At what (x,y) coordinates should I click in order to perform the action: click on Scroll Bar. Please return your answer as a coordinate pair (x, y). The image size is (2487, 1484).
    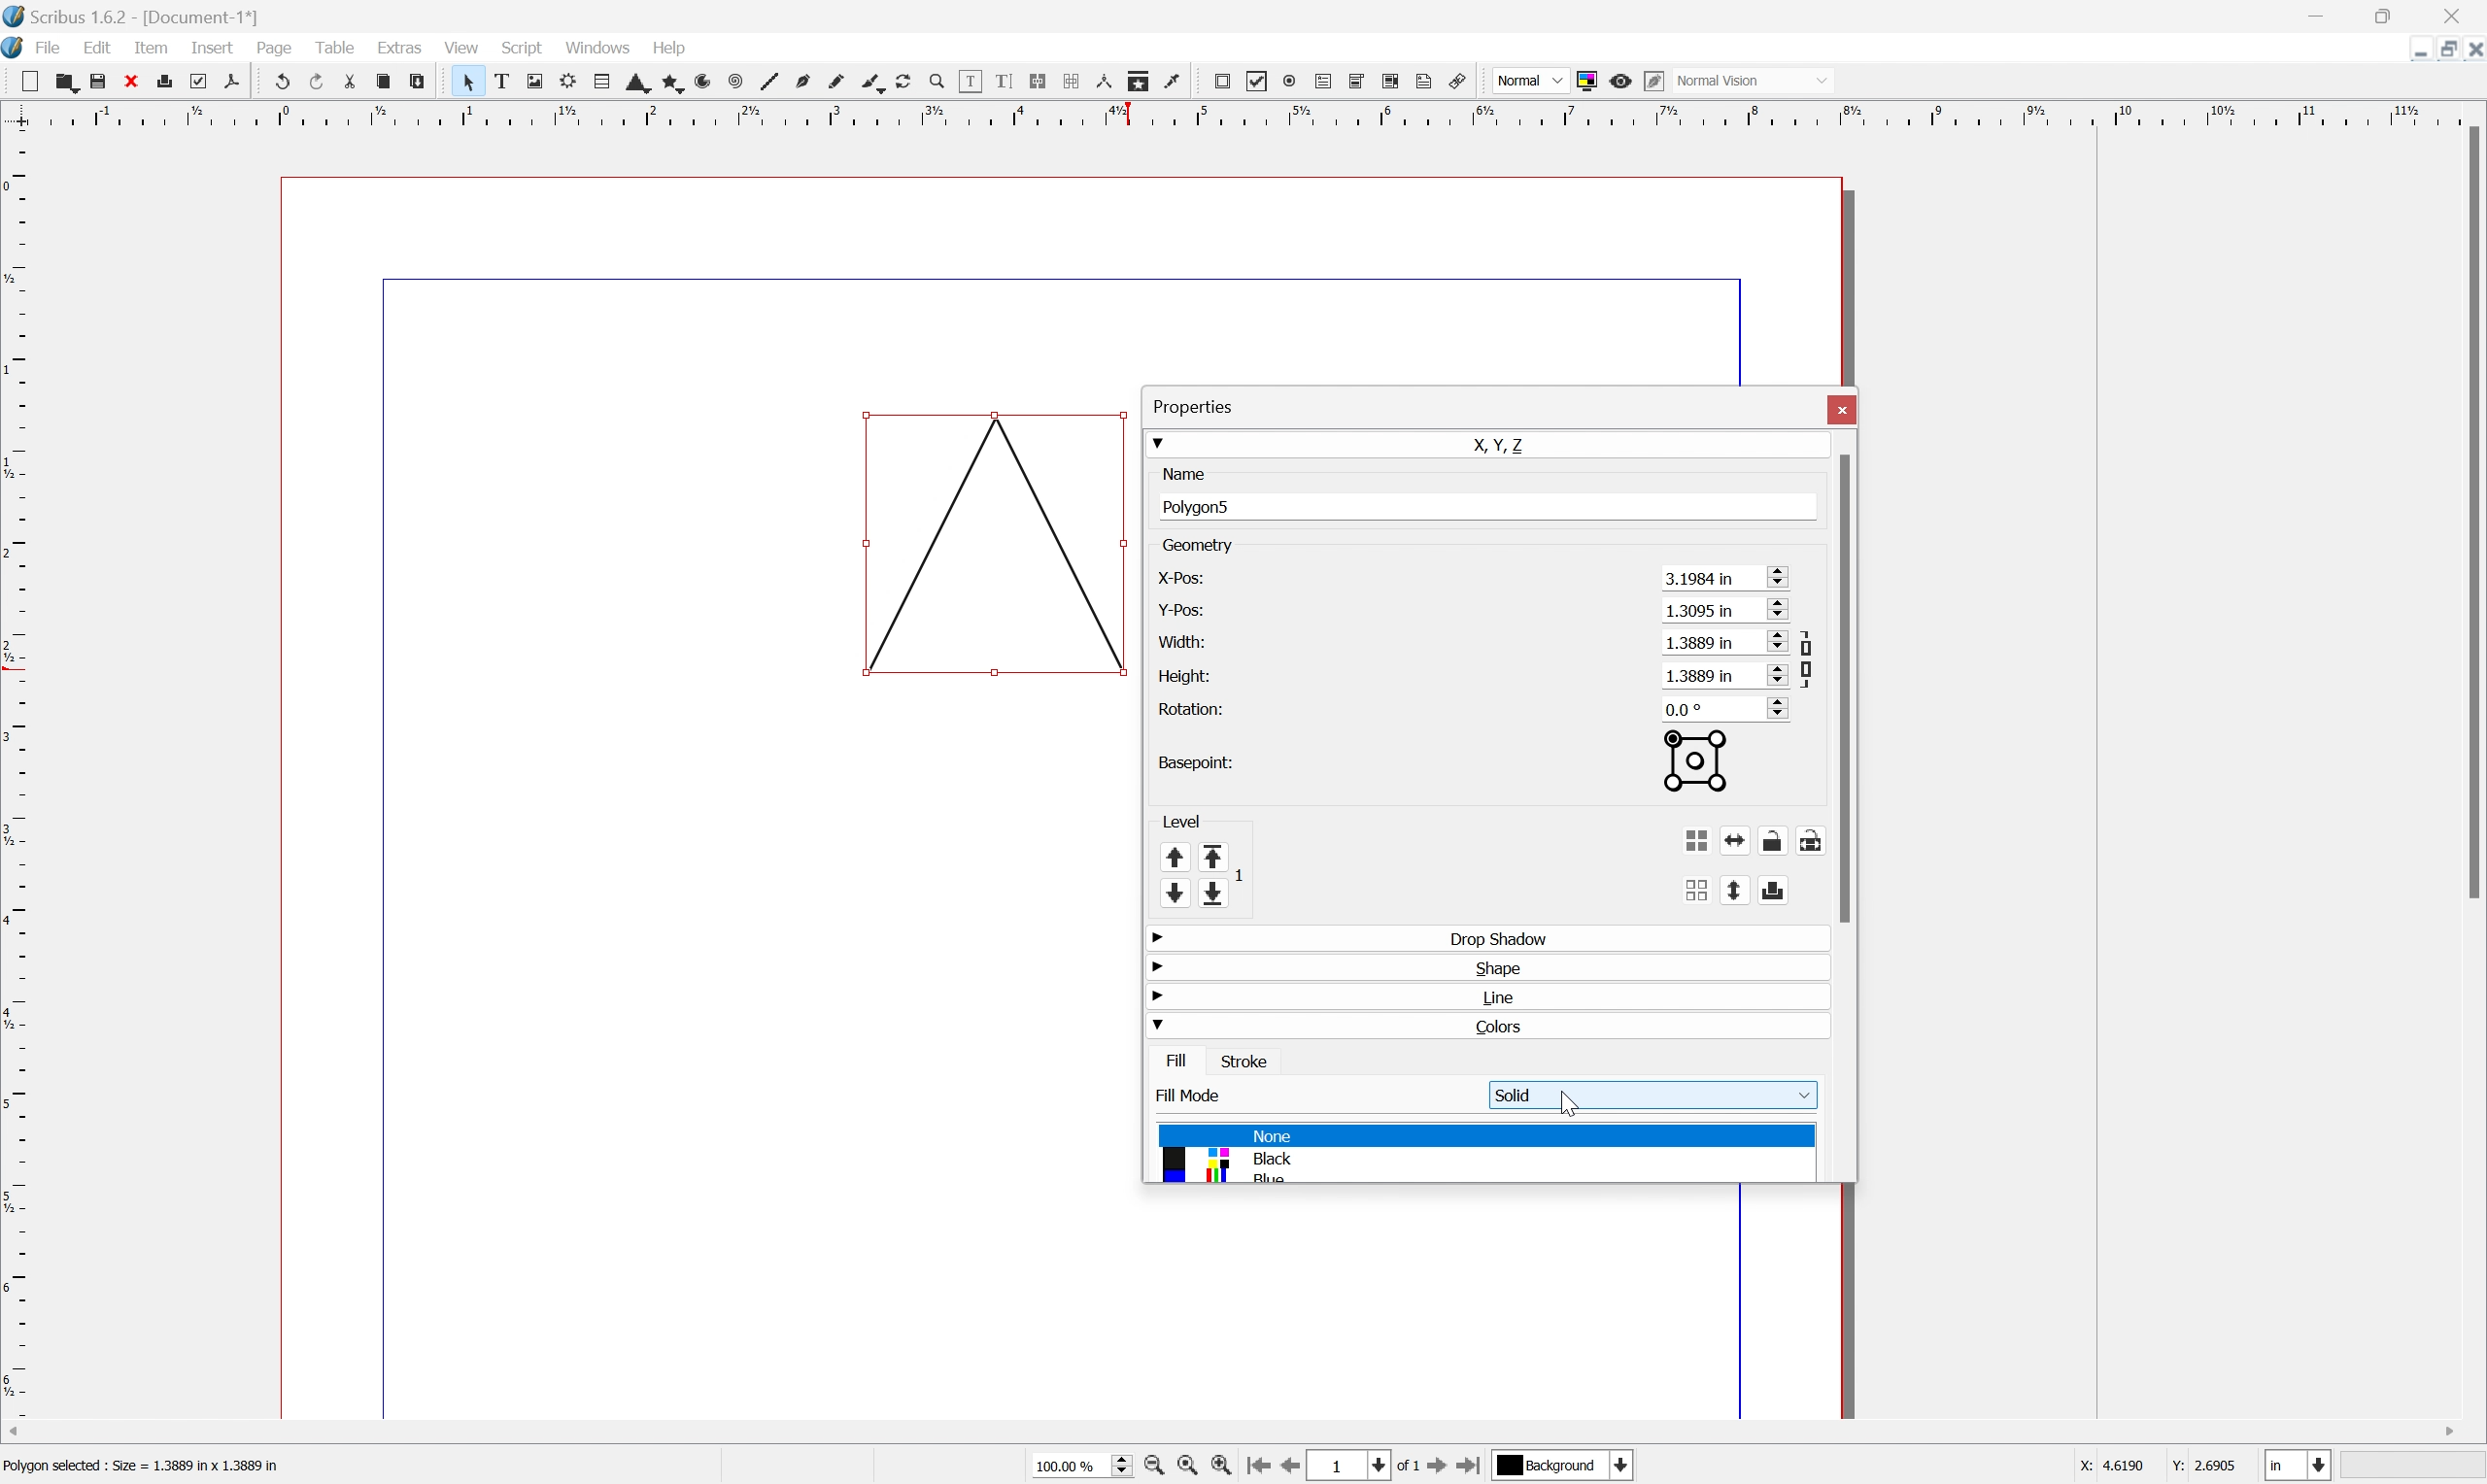
    Looking at the image, I should click on (2471, 513).